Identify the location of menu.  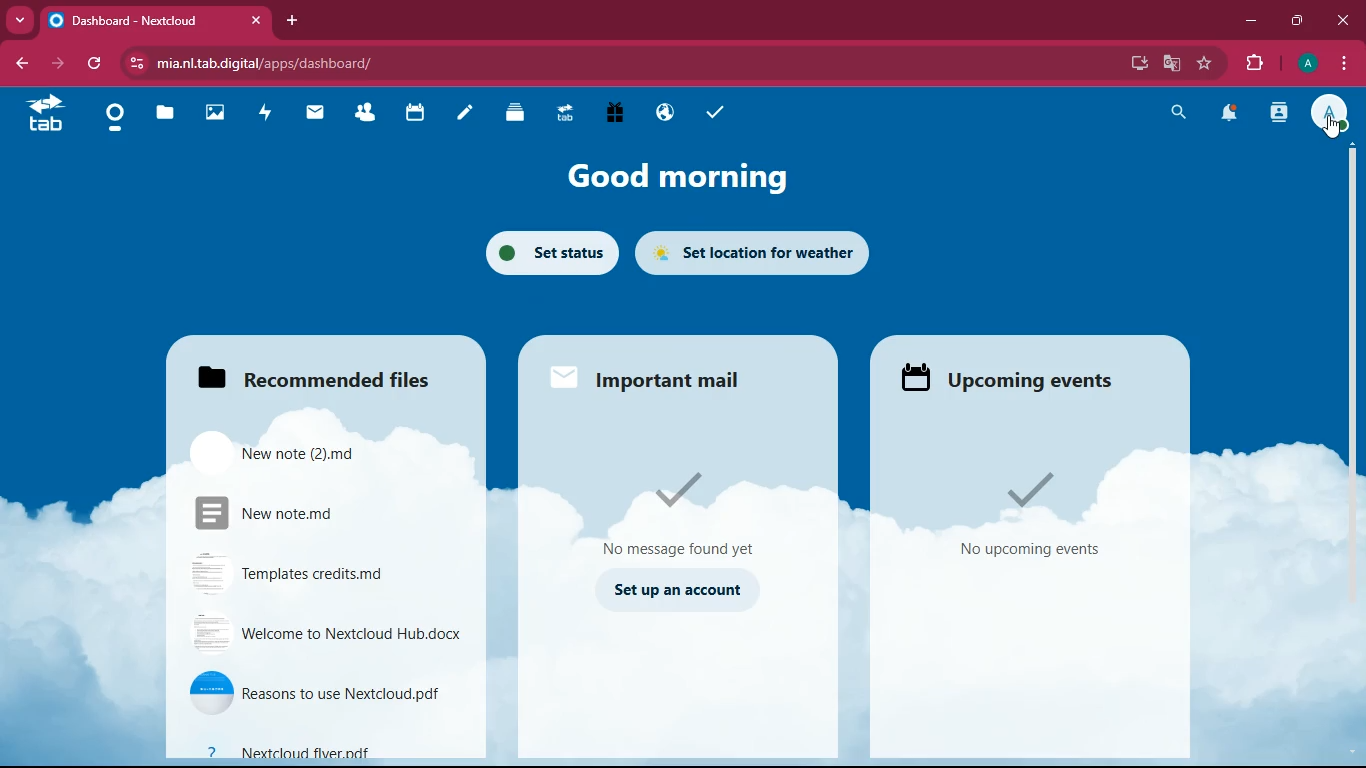
(1344, 61).